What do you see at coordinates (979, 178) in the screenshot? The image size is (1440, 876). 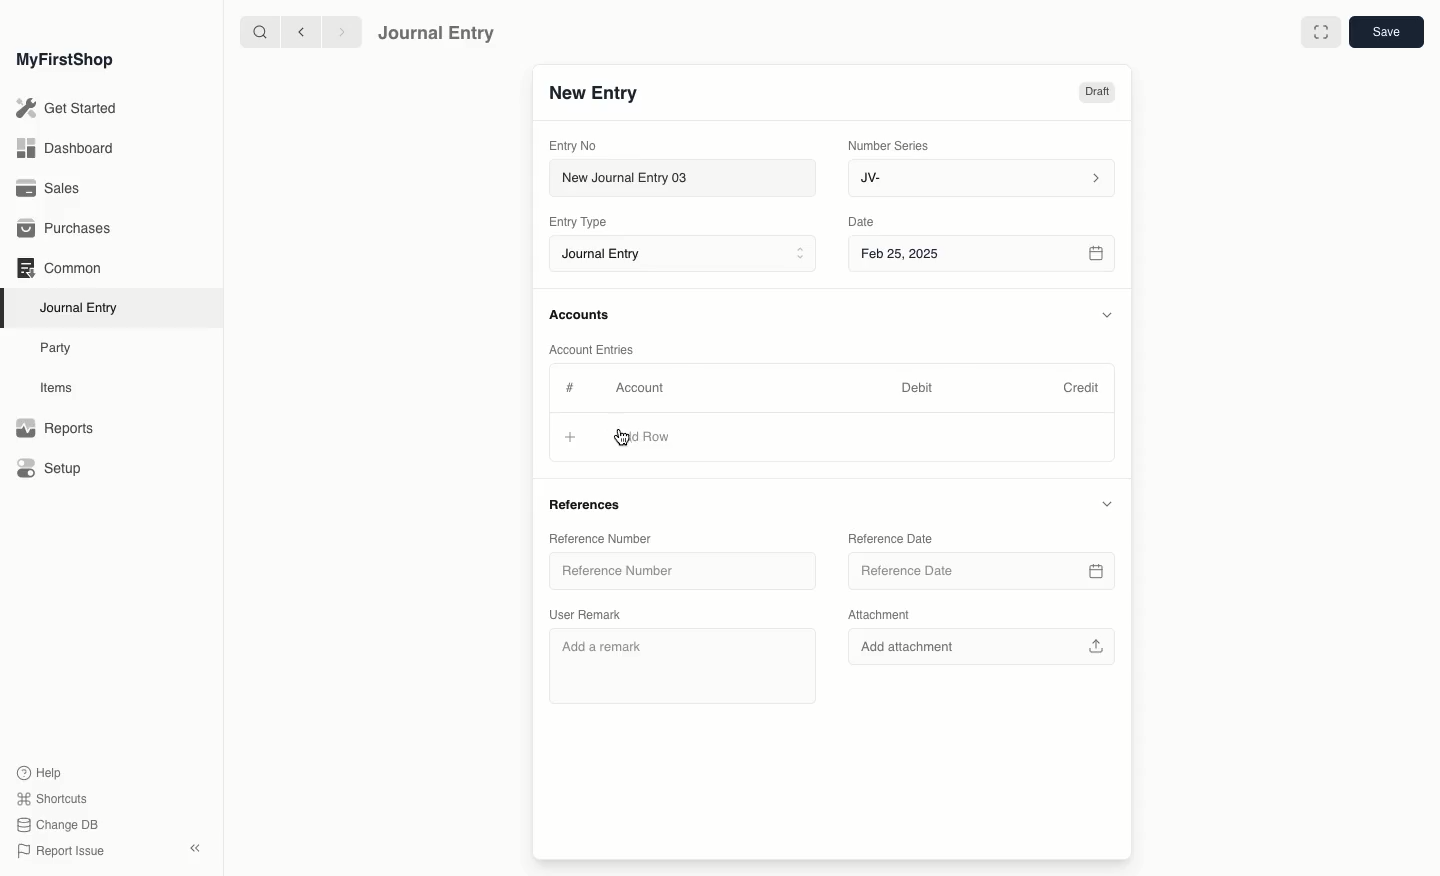 I see `JV-` at bounding box center [979, 178].